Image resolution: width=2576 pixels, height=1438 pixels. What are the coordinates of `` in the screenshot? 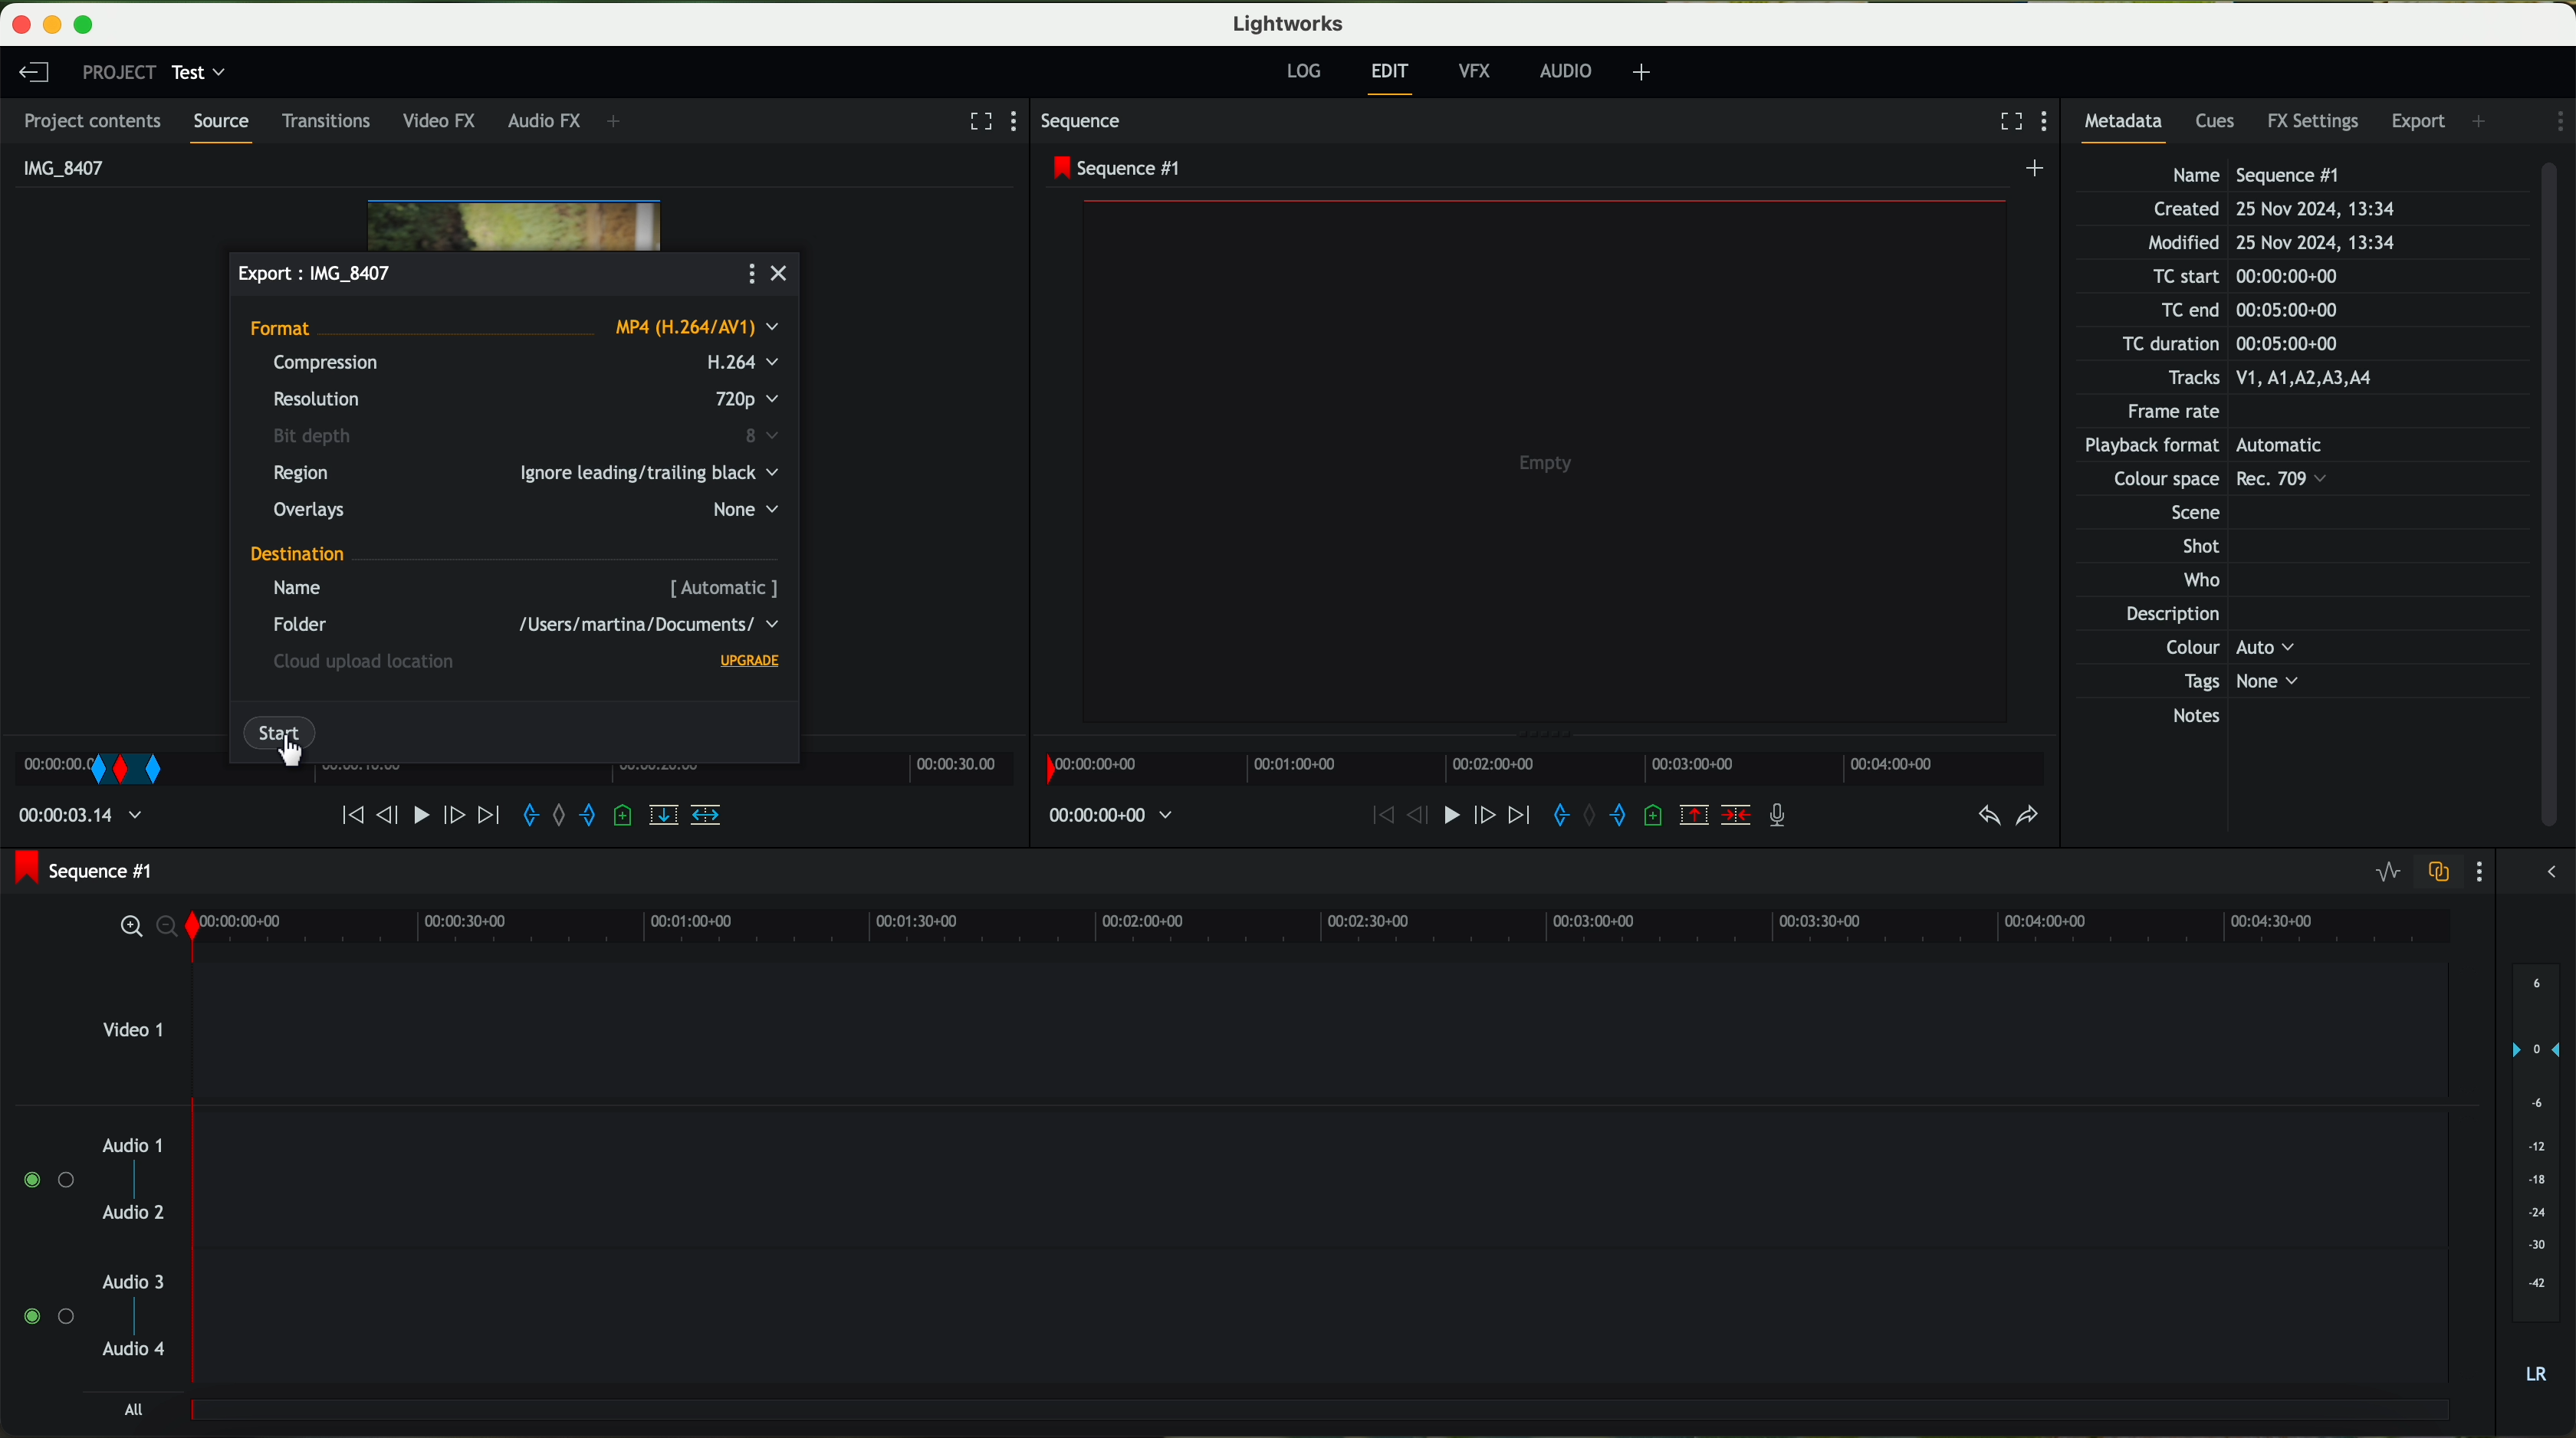 It's located at (2198, 482).